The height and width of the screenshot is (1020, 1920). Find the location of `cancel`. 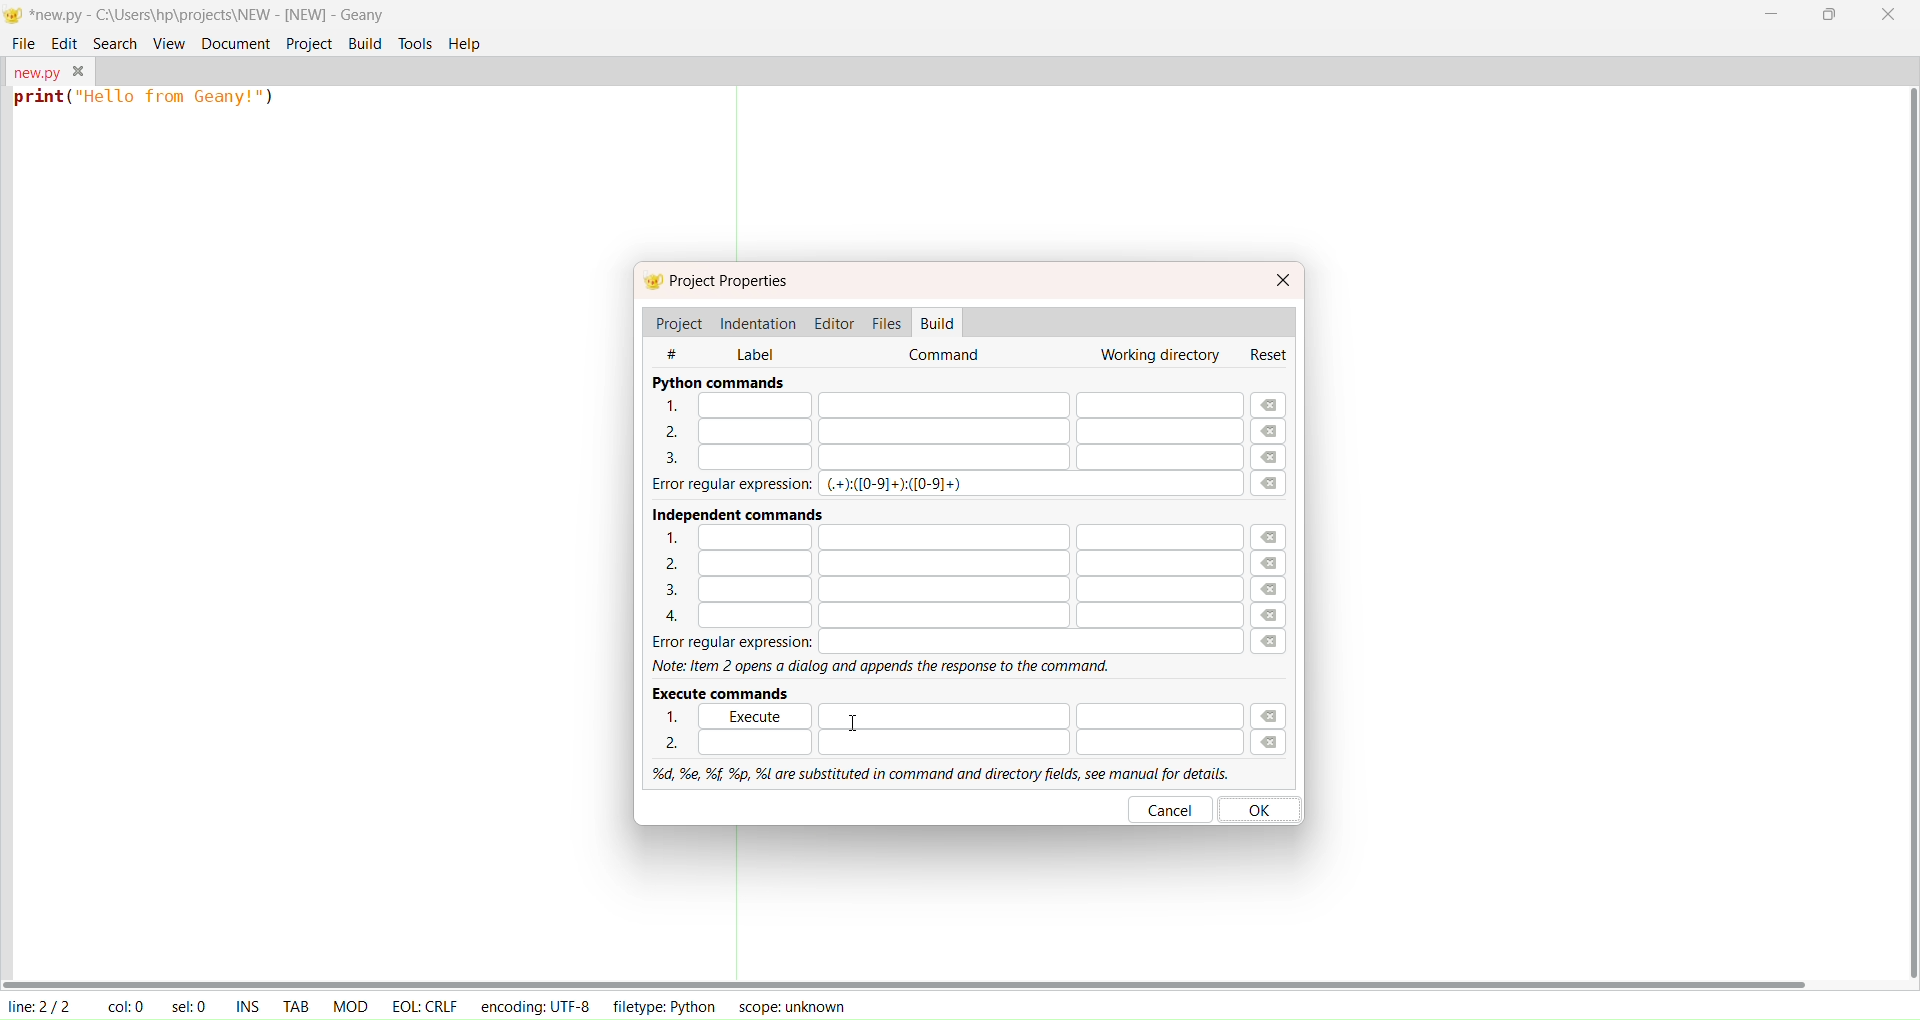

cancel is located at coordinates (1171, 809).